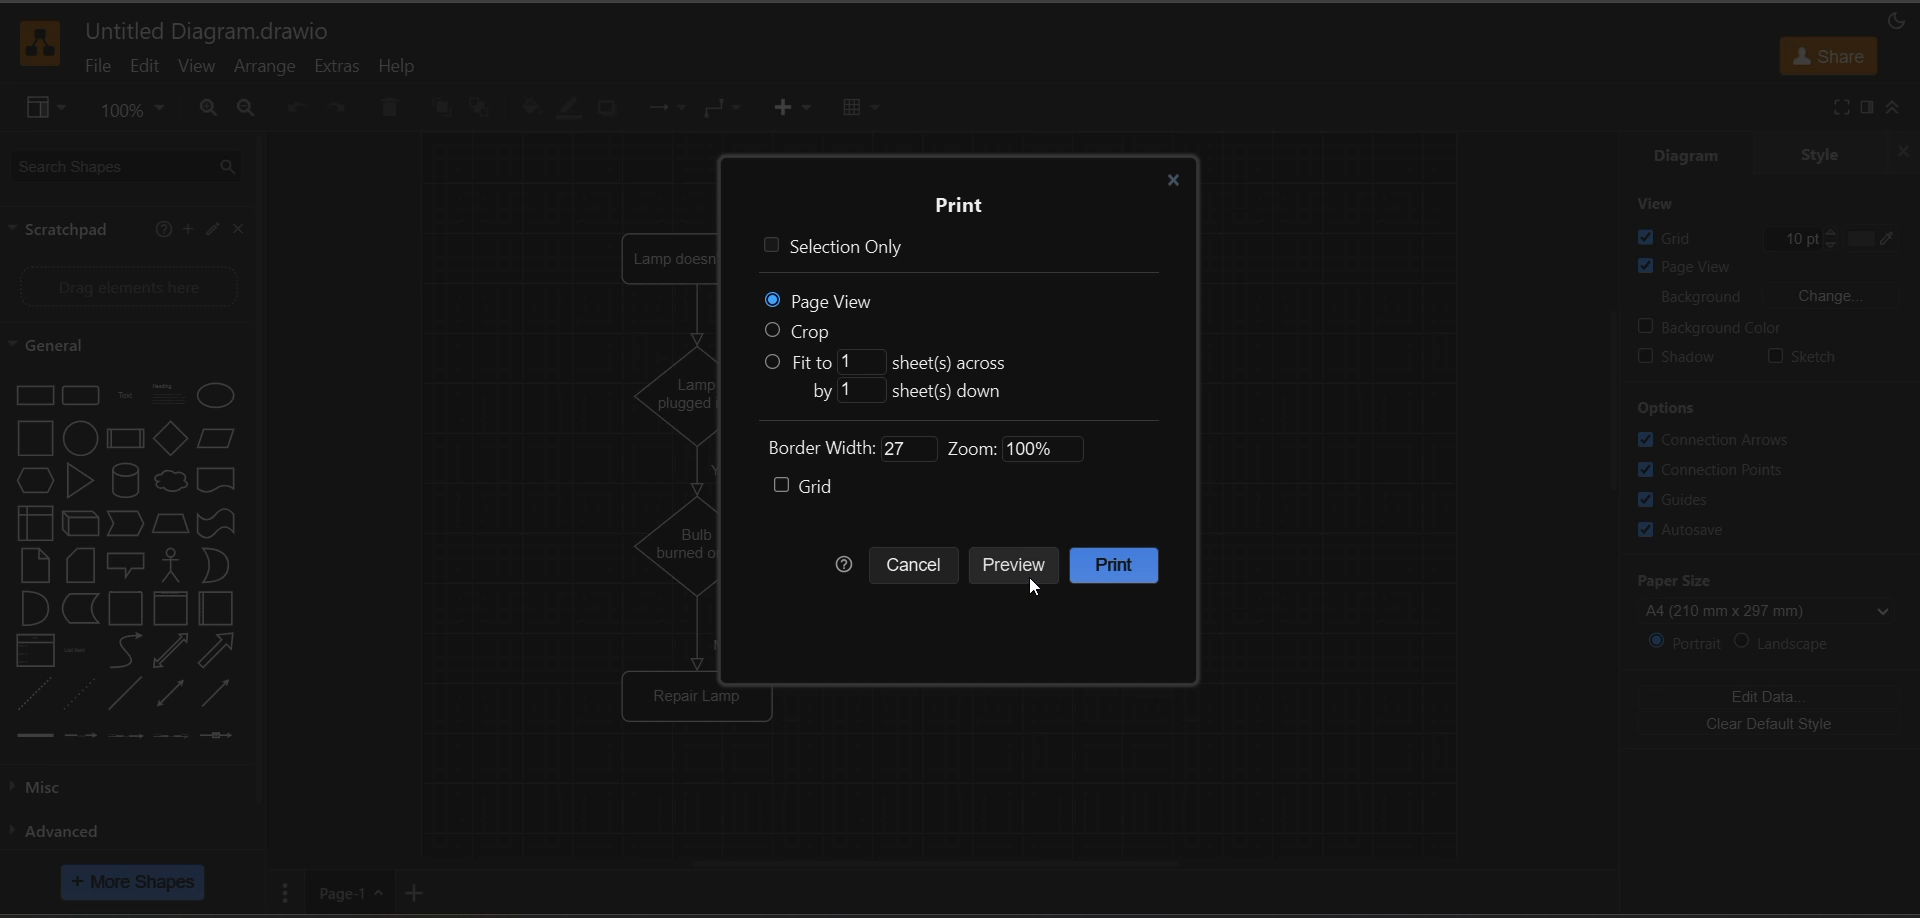 The image size is (1920, 918). I want to click on landscape, so click(1793, 645).